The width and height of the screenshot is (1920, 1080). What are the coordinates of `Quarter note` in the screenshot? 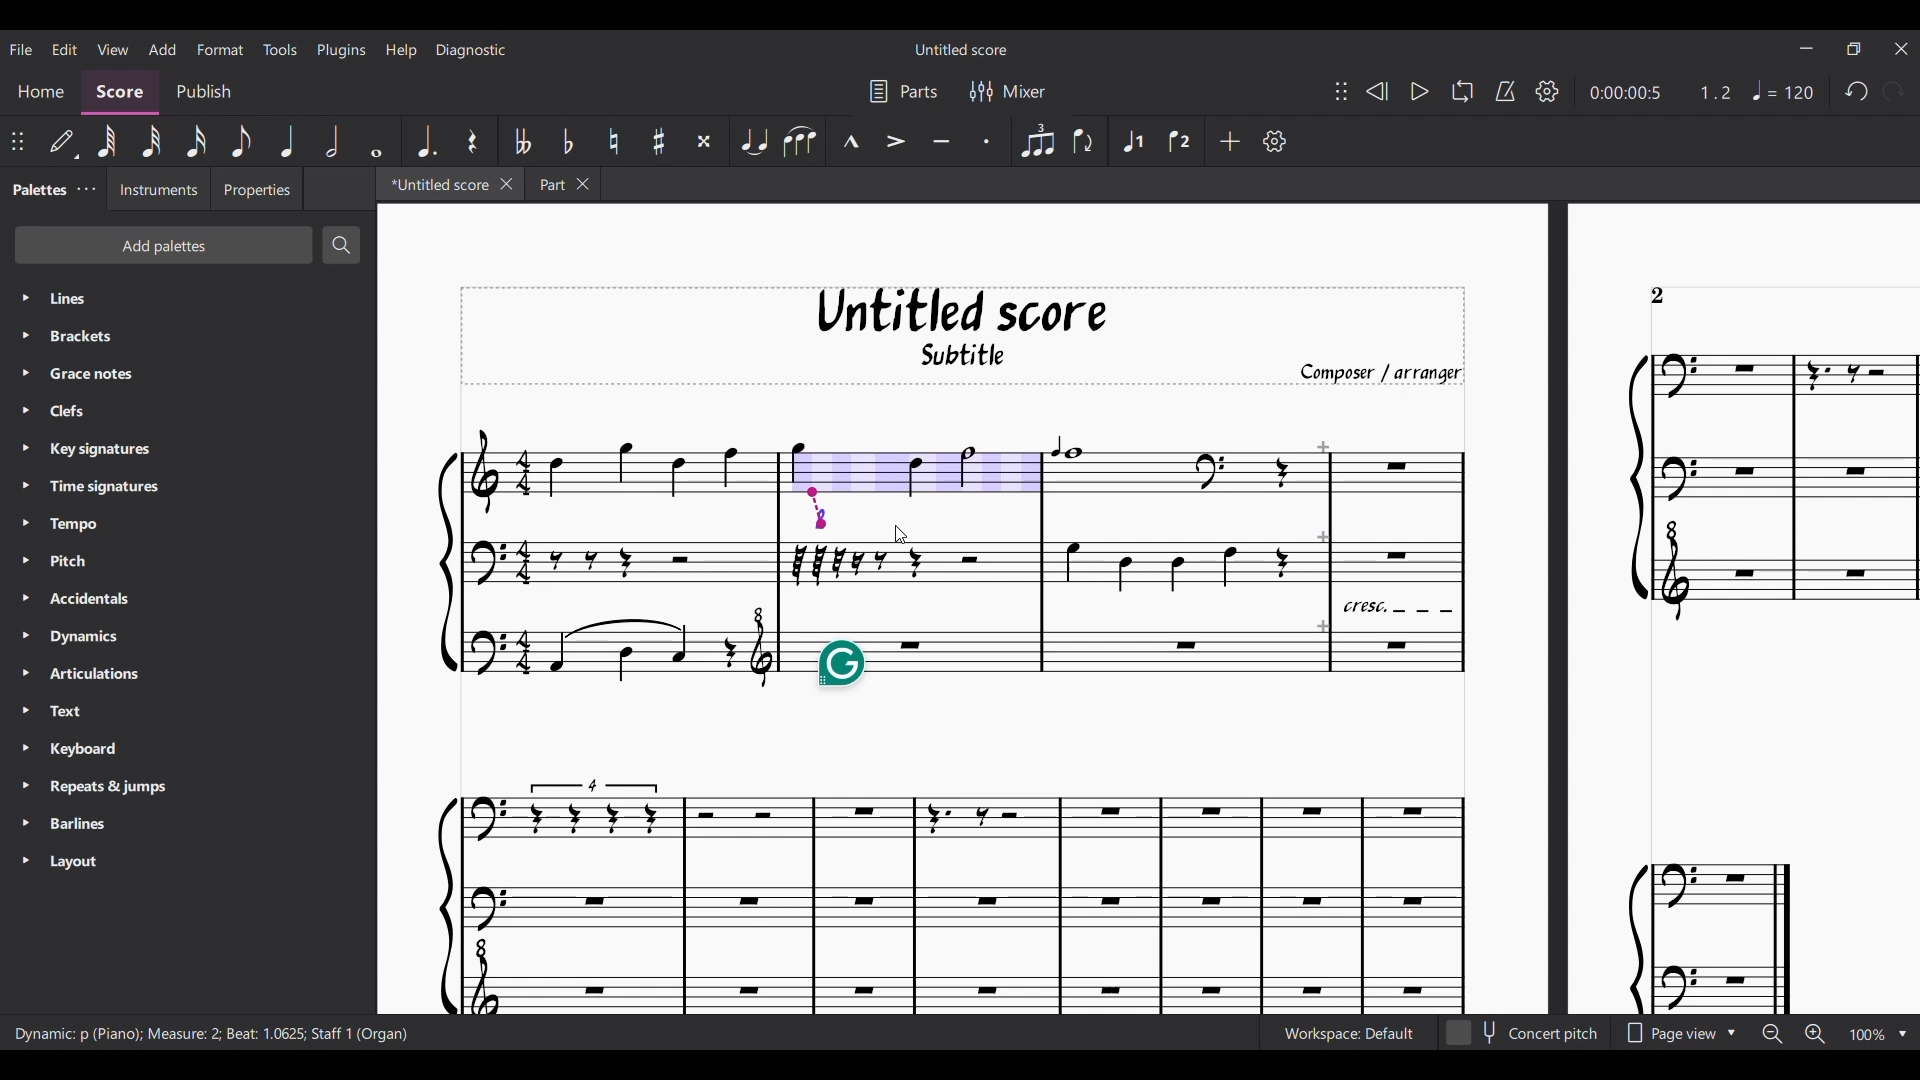 It's located at (289, 141).